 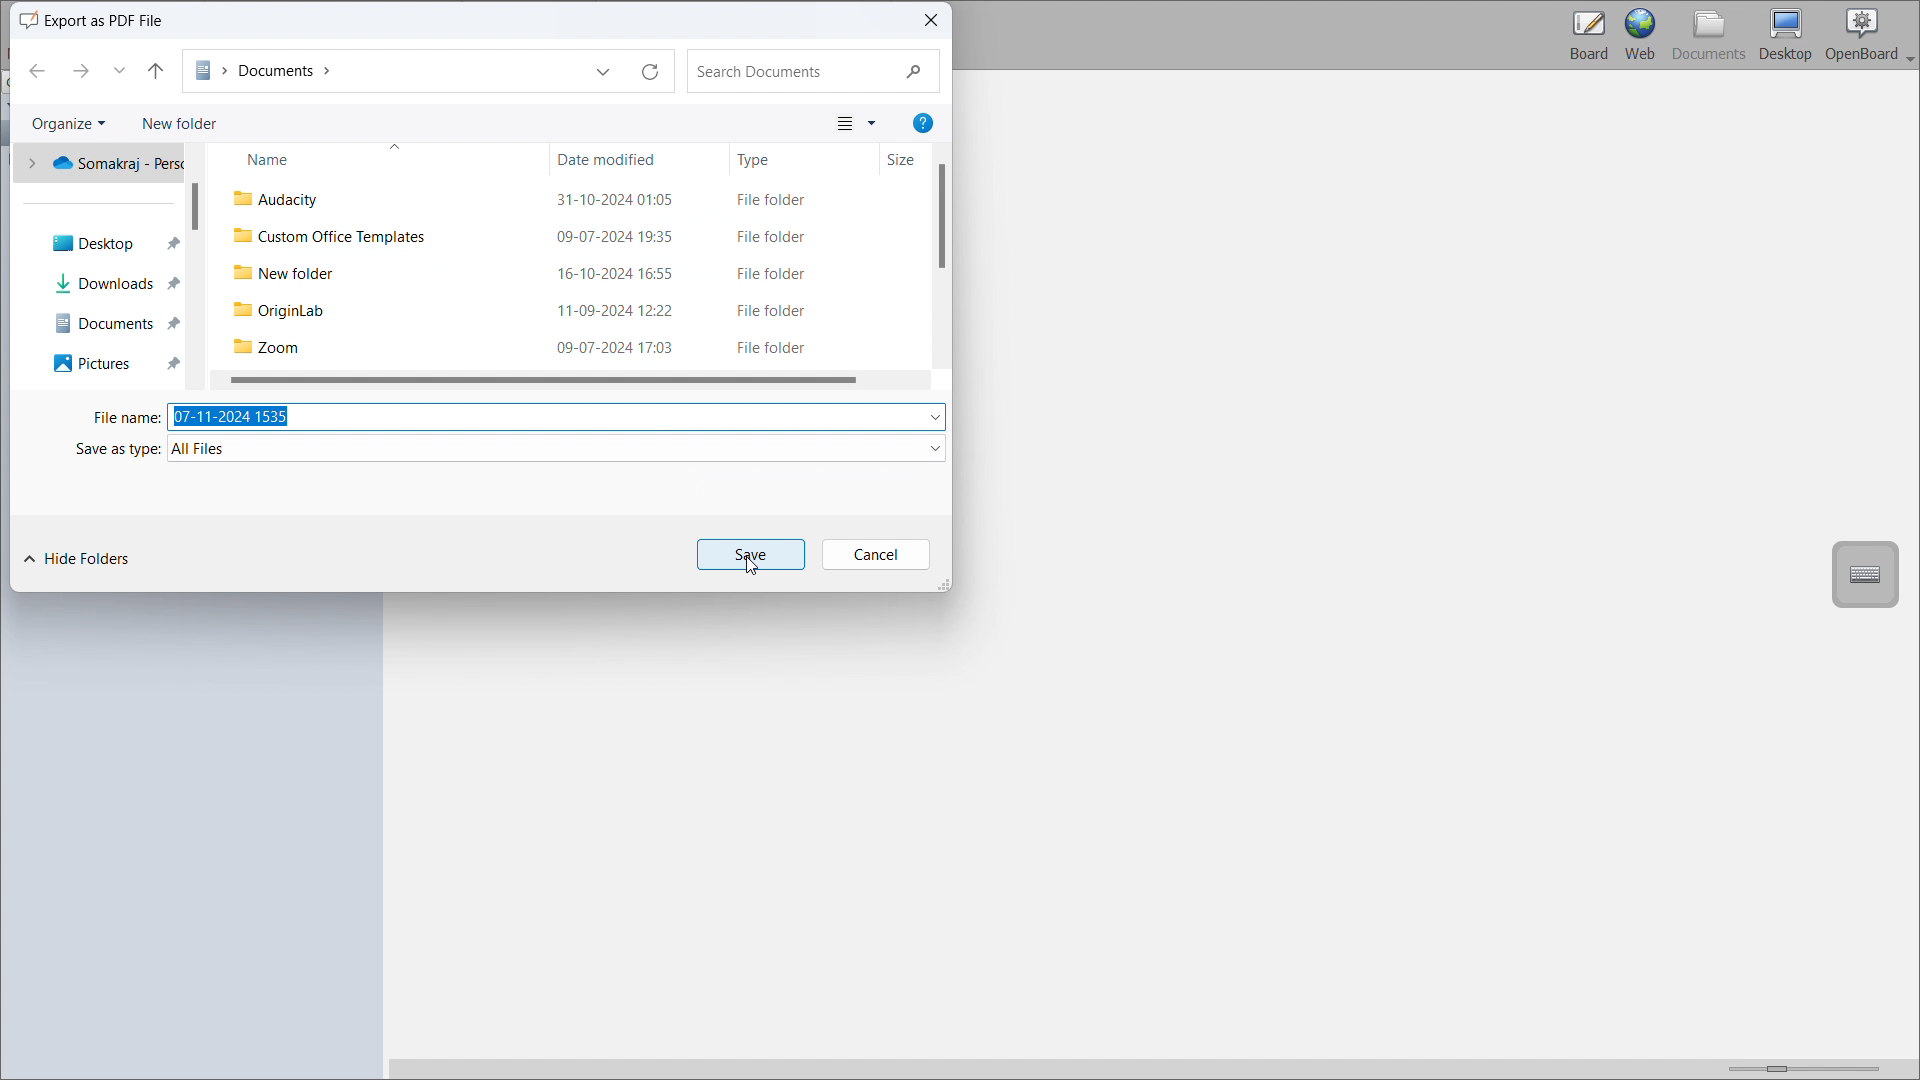 I want to click on File name: 07-11-2024 1535(set file name), so click(x=512, y=414).